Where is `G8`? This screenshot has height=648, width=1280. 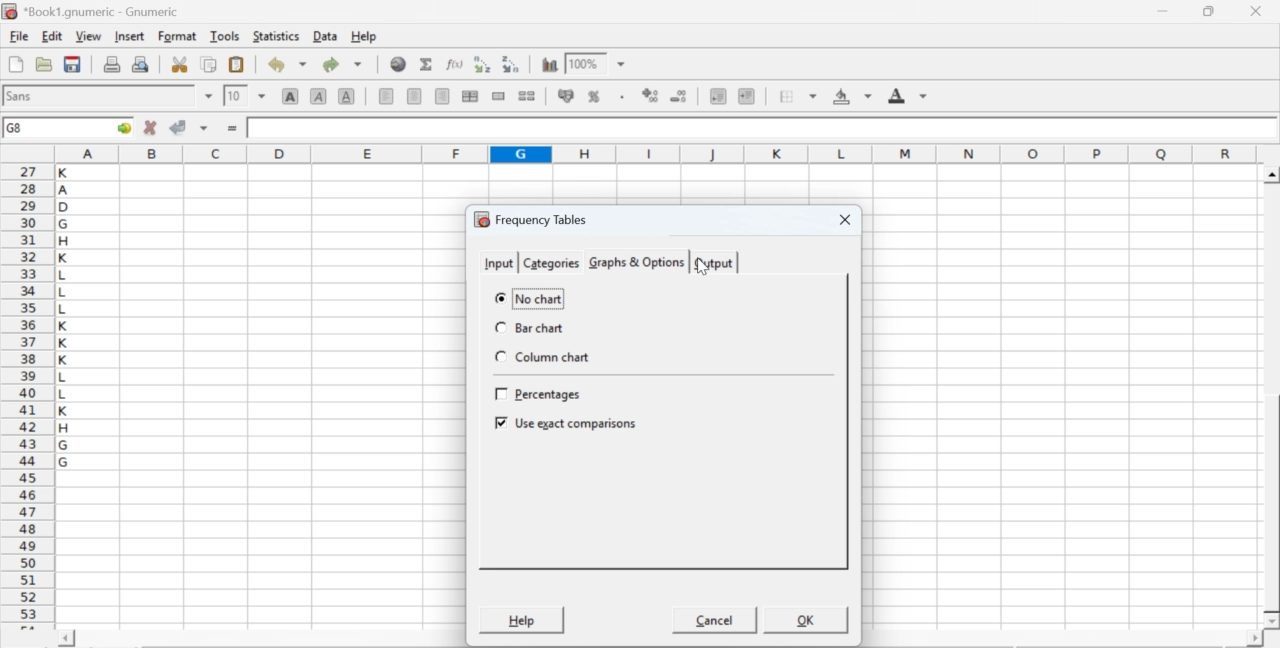 G8 is located at coordinates (17, 128).